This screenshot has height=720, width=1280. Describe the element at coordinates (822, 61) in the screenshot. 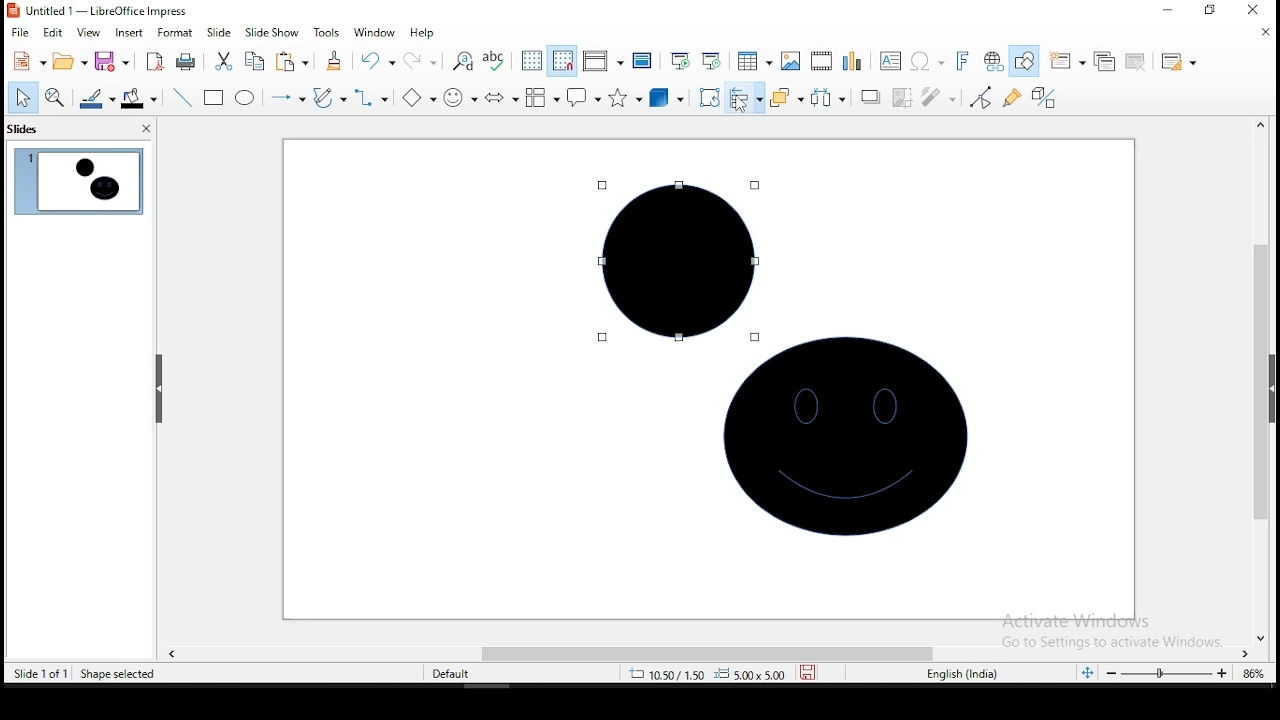

I see `insert video` at that location.